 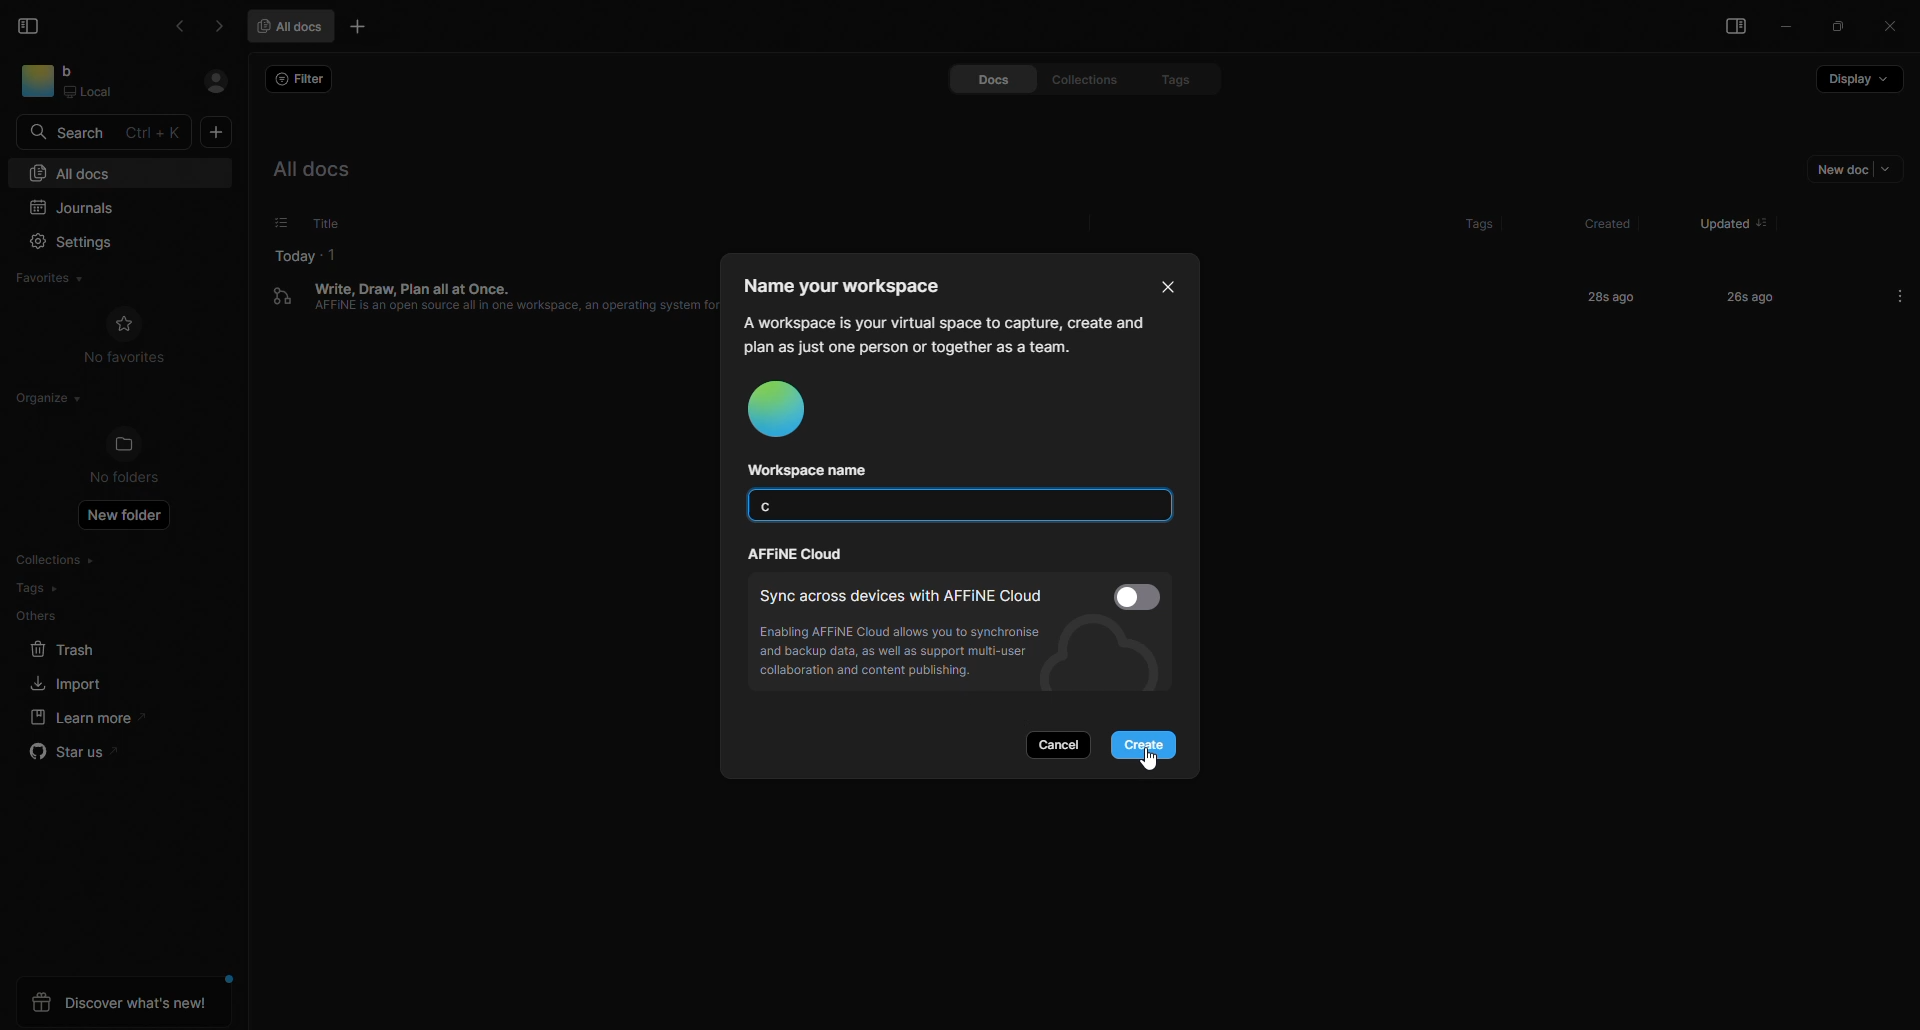 What do you see at coordinates (63, 650) in the screenshot?
I see `trash` at bounding box center [63, 650].